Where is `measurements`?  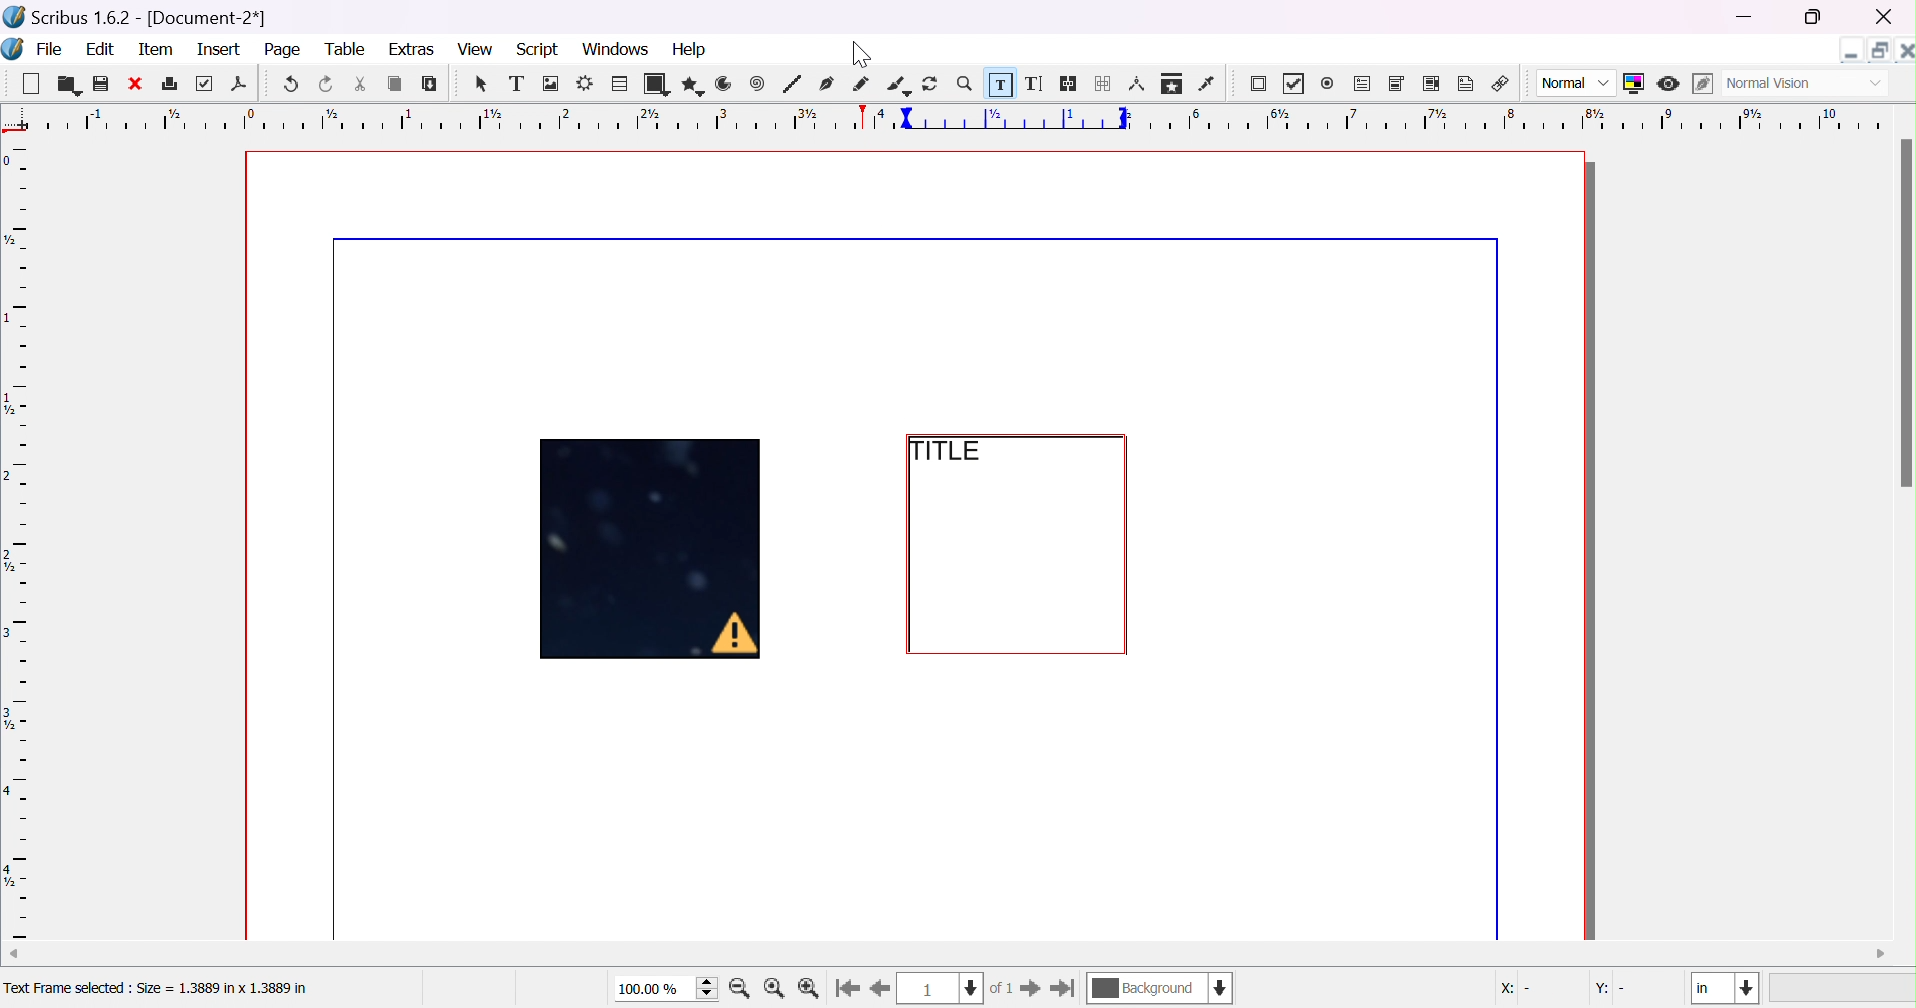
measurements is located at coordinates (1137, 84).